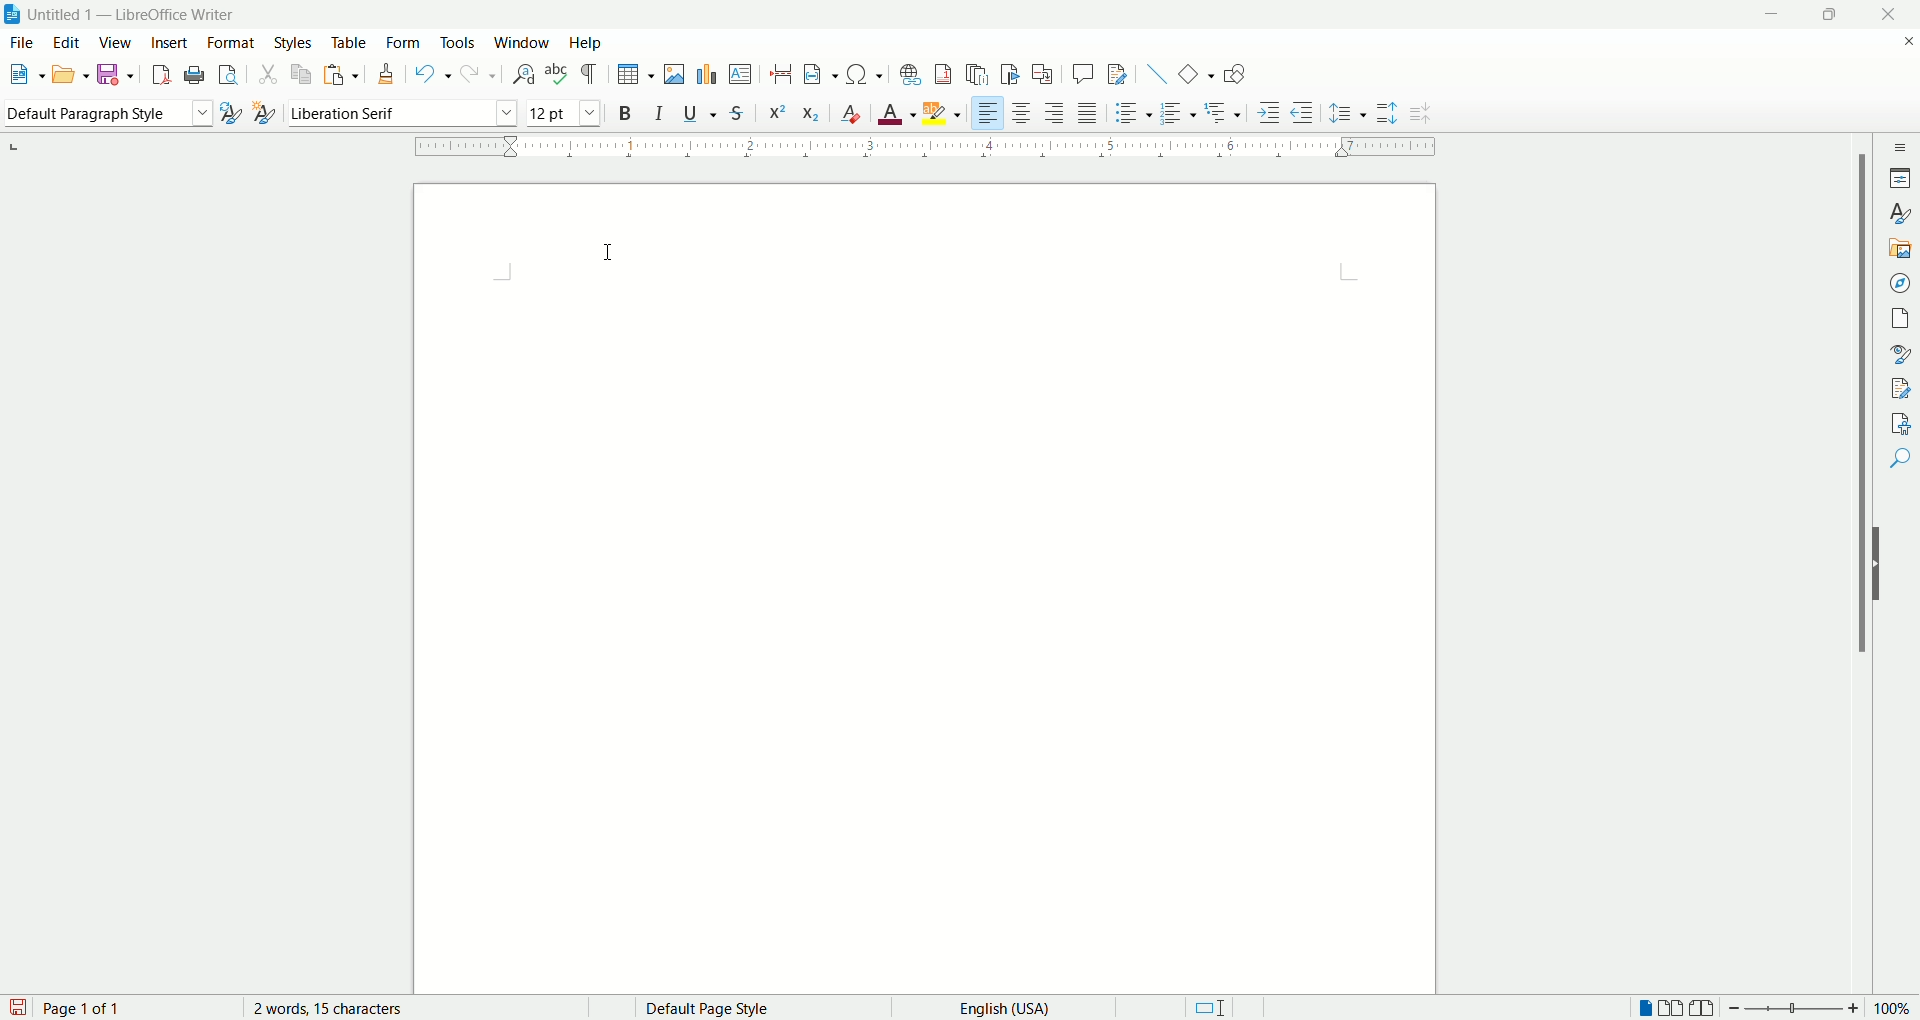 This screenshot has height=1020, width=1920. I want to click on word count, so click(410, 1008).